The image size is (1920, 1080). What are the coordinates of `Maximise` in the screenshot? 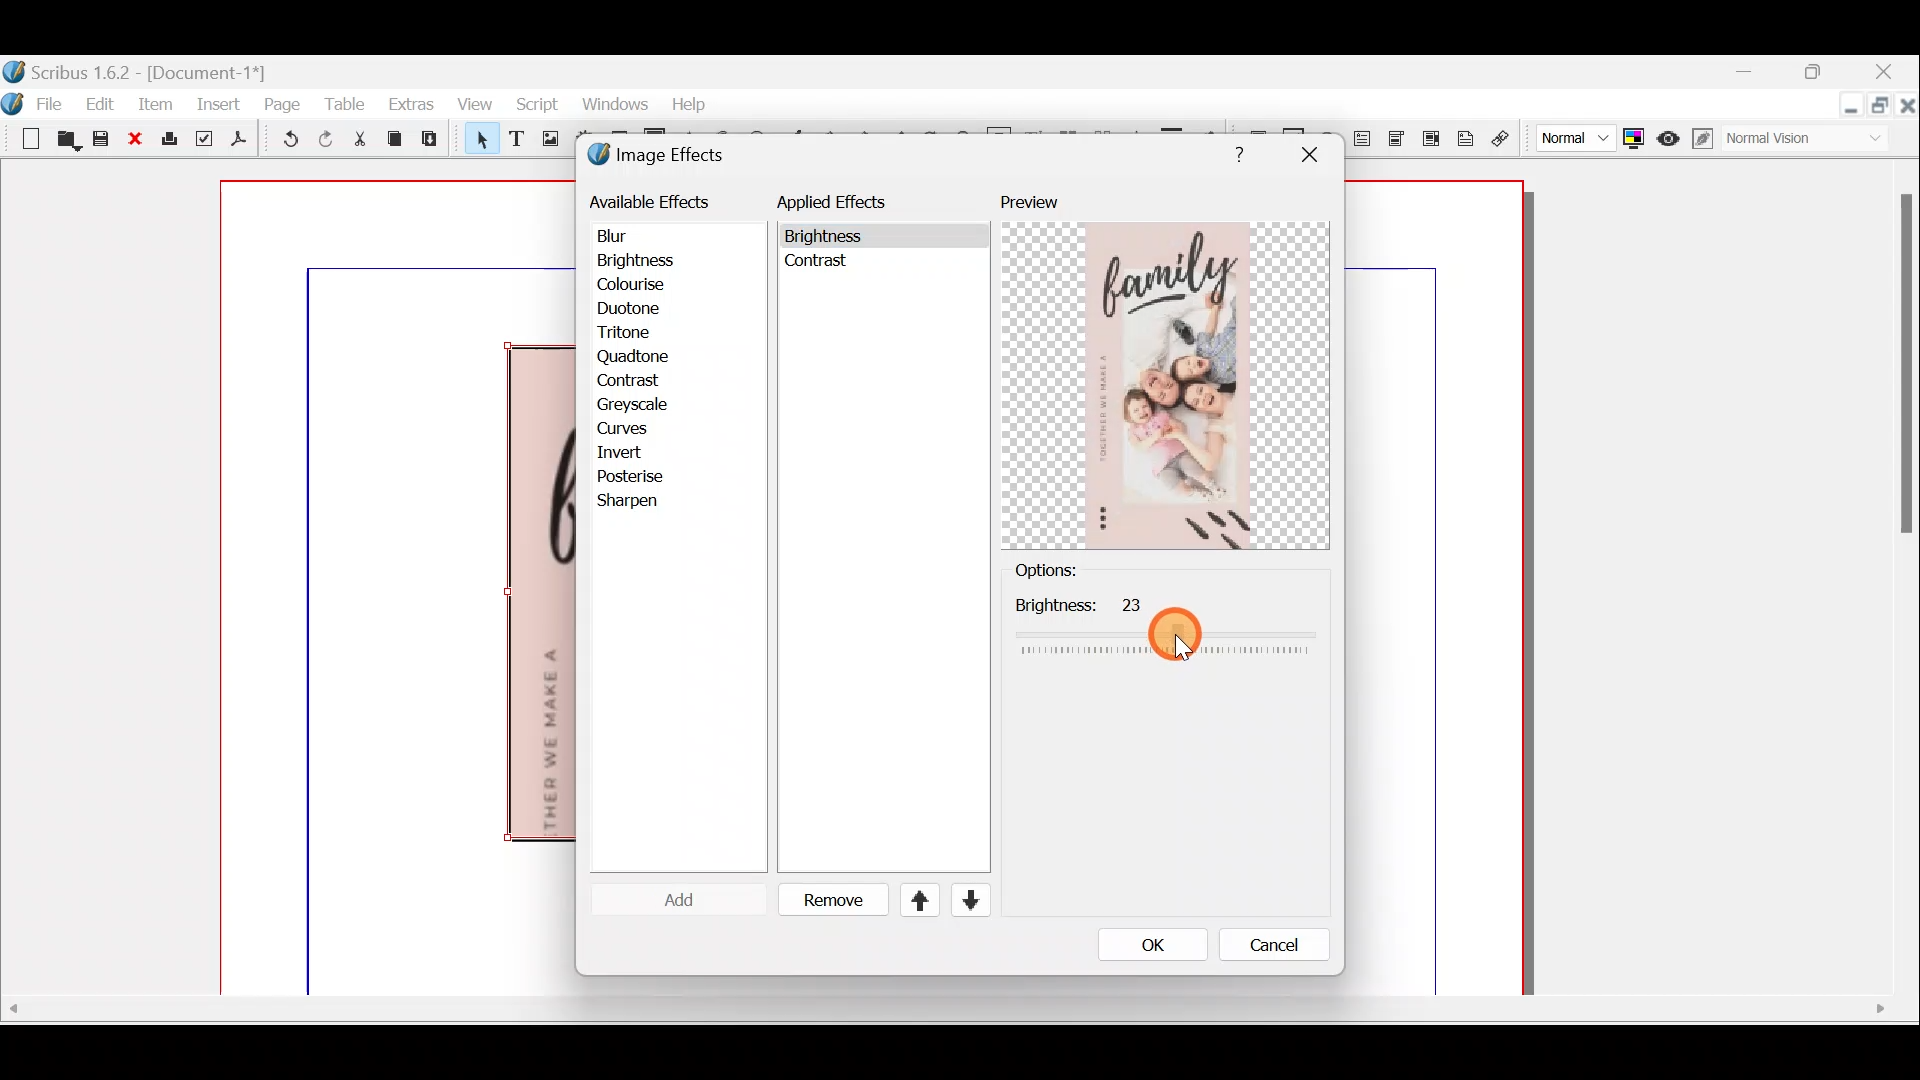 It's located at (1882, 110).